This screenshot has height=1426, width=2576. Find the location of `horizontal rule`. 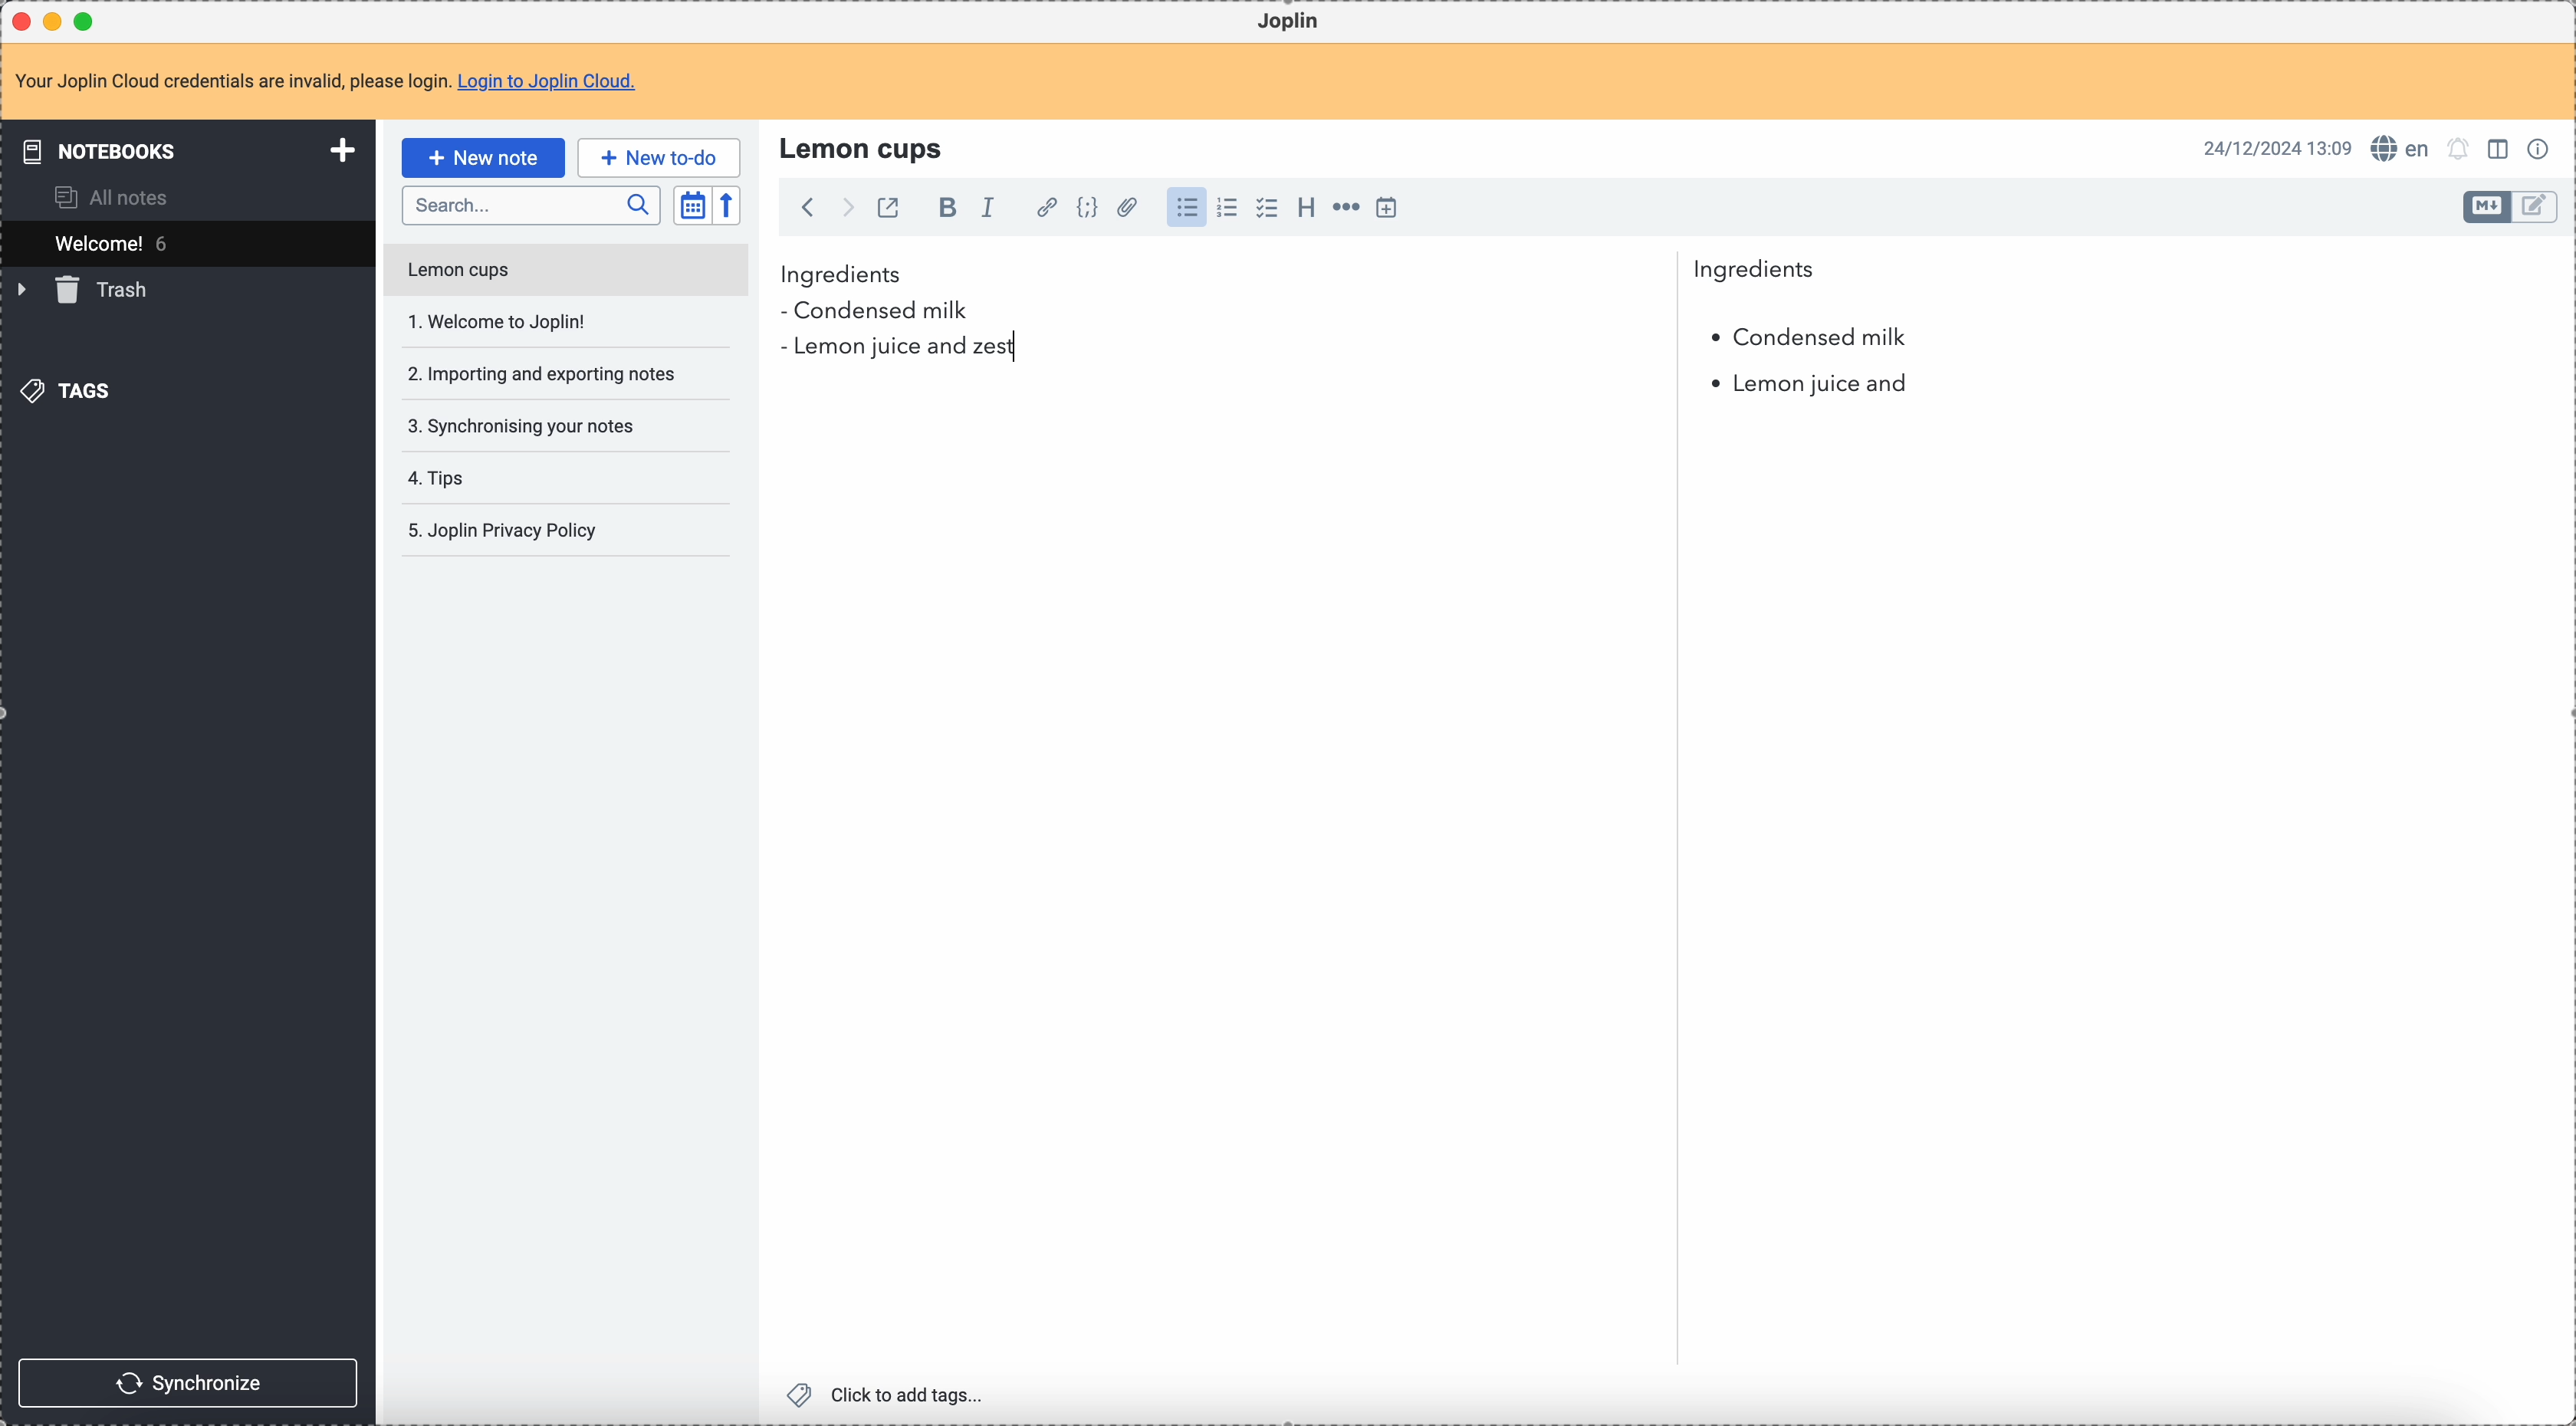

horizontal rule is located at coordinates (1343, 210).